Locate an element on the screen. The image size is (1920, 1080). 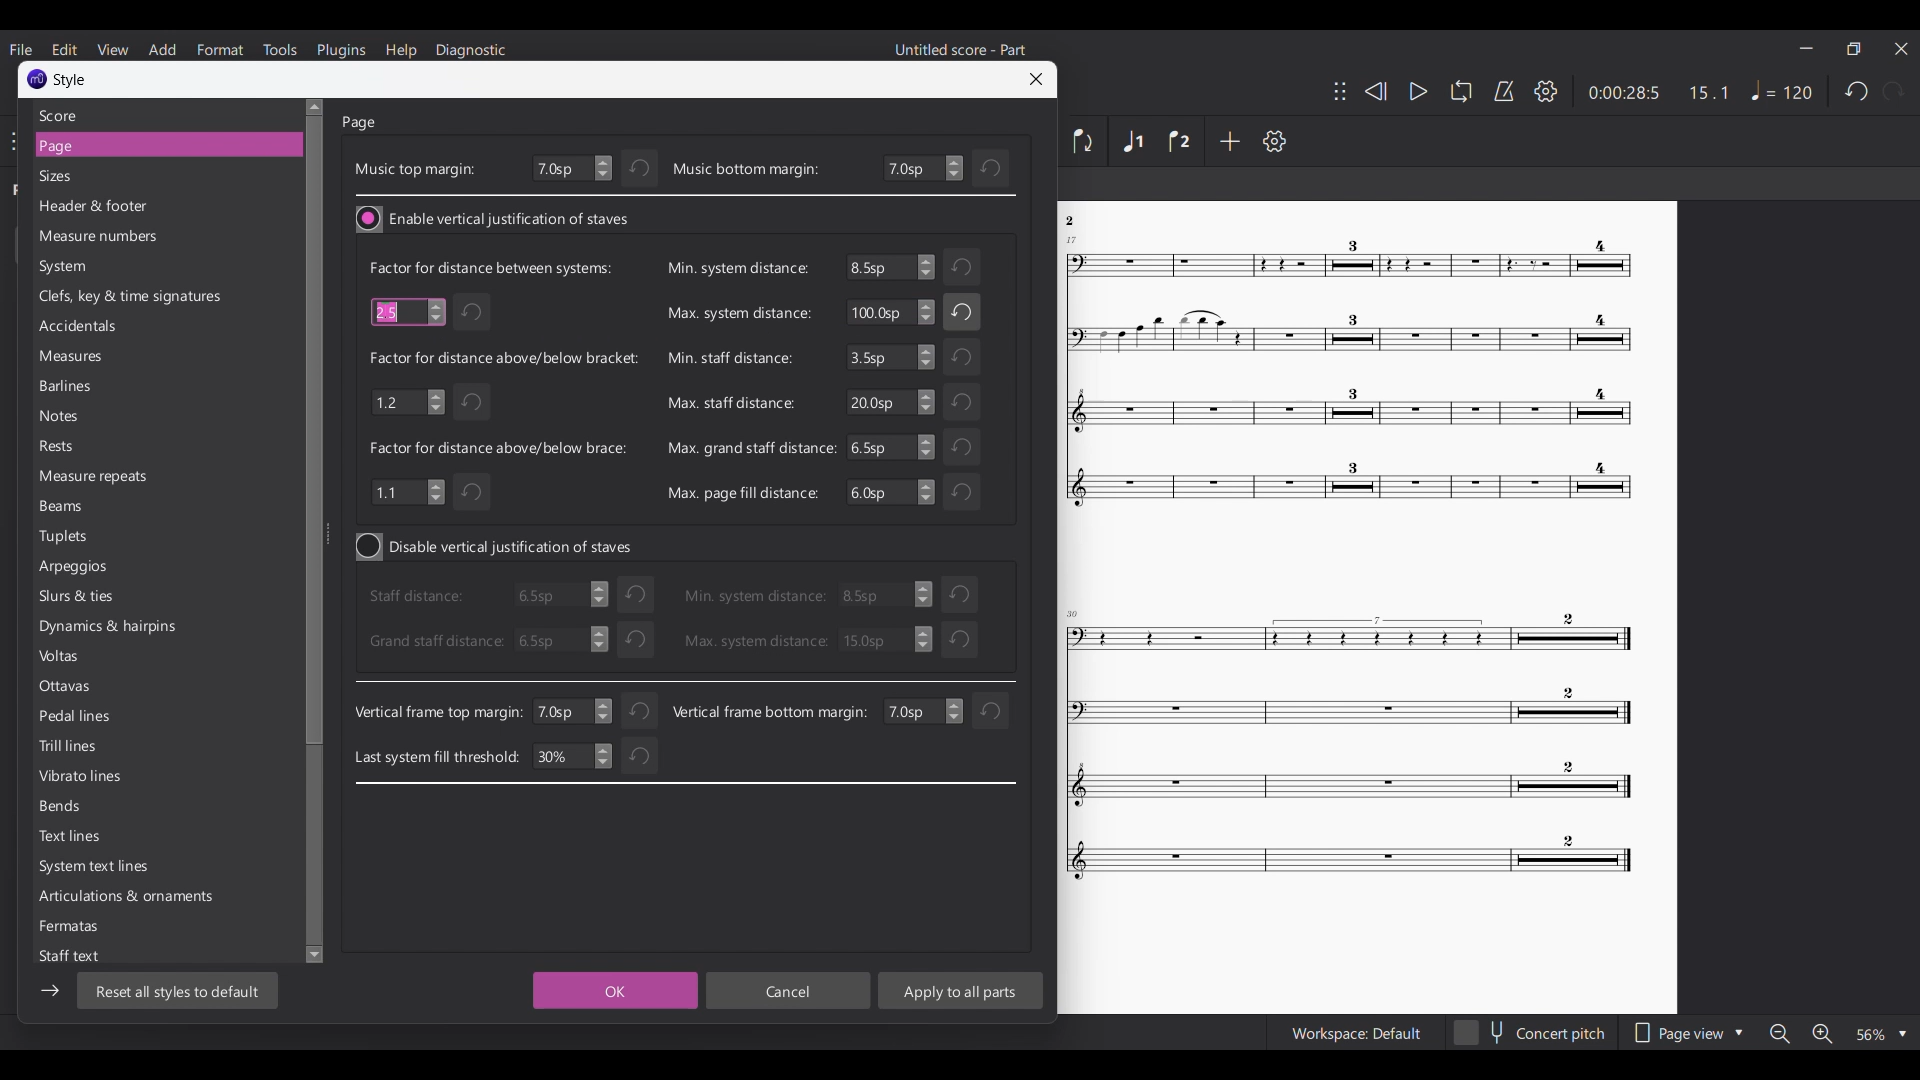
Max. page fill distance is located at coordinates (742, 492).